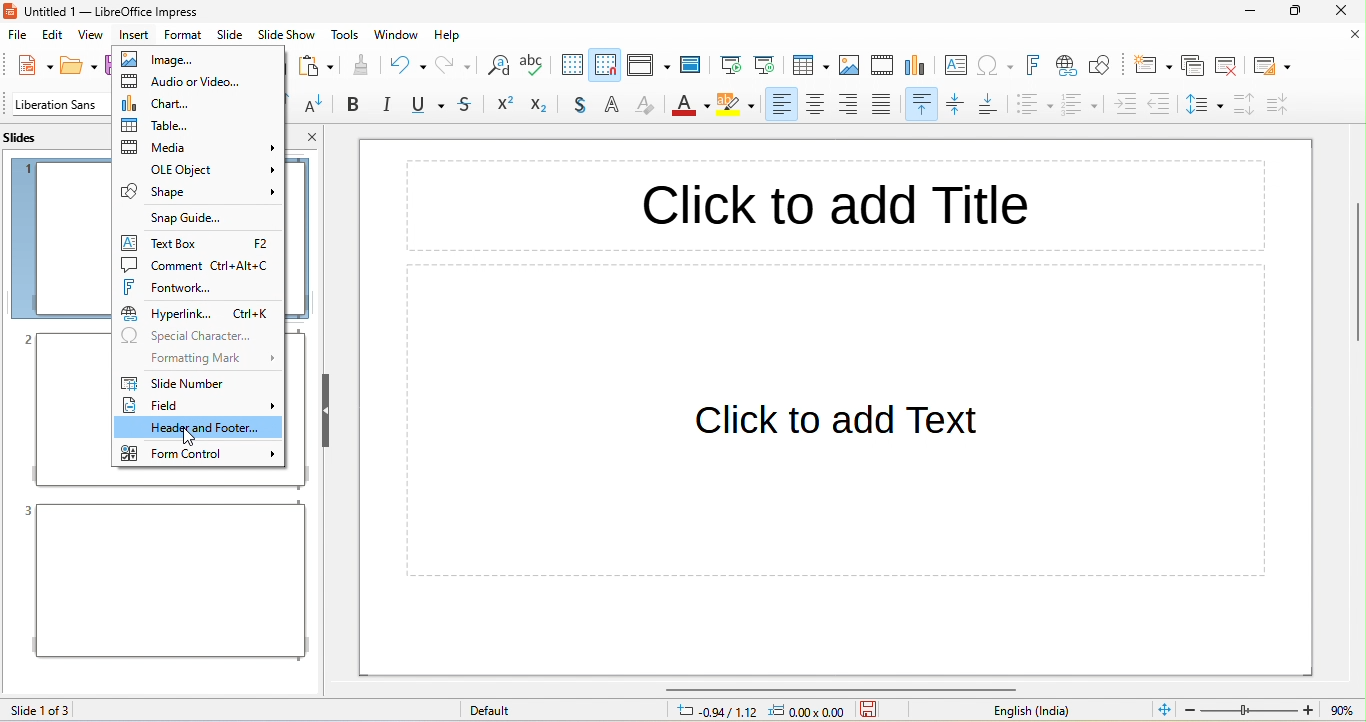 The height and width of the screenshot is (722, 1366). I want to click on clear direct formatting, so click(646, 107).